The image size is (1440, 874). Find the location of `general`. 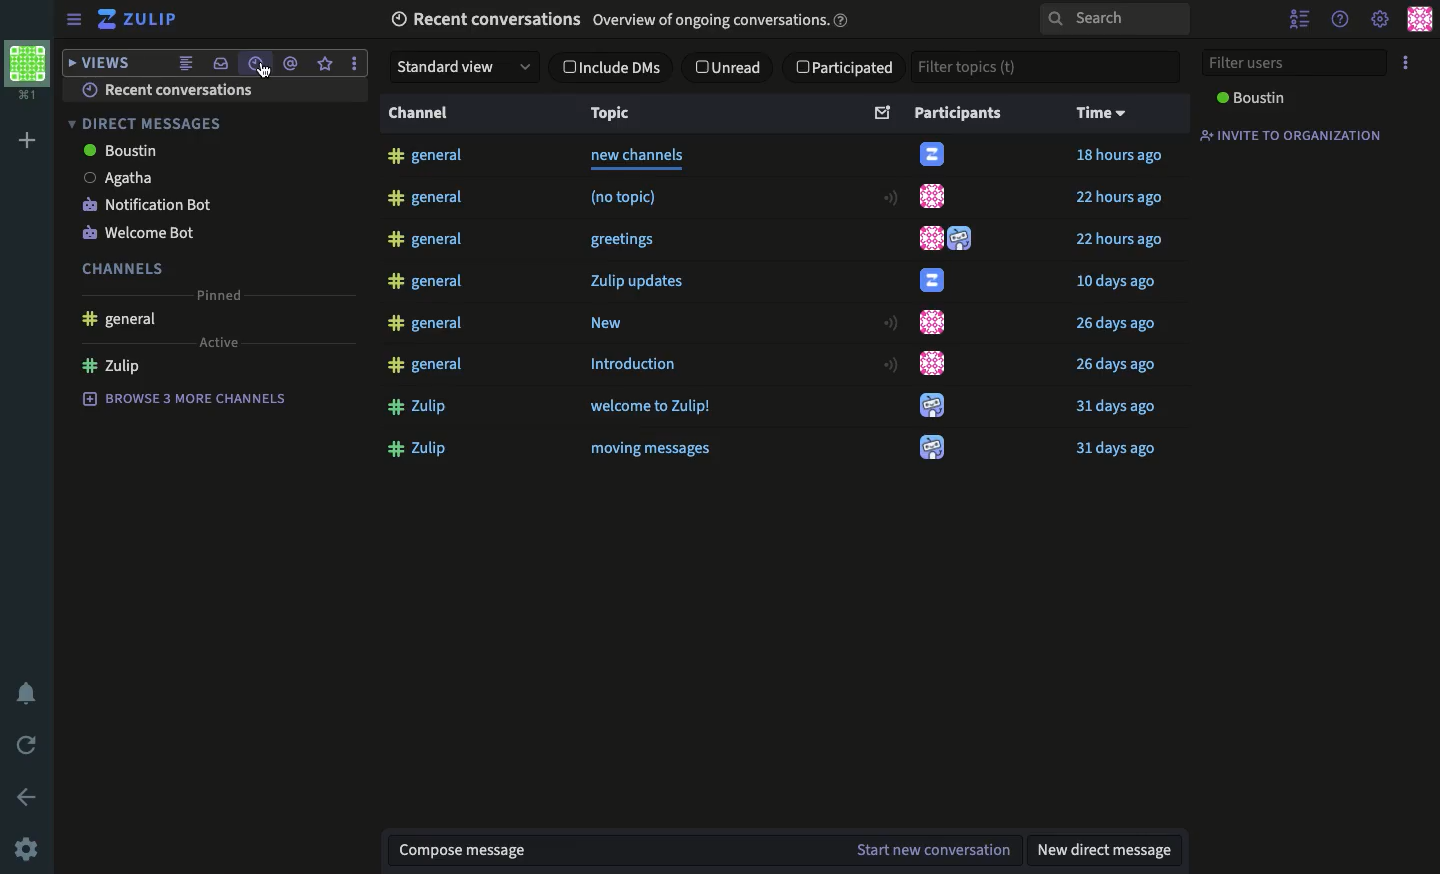

general is located at coordinates (429, 283).